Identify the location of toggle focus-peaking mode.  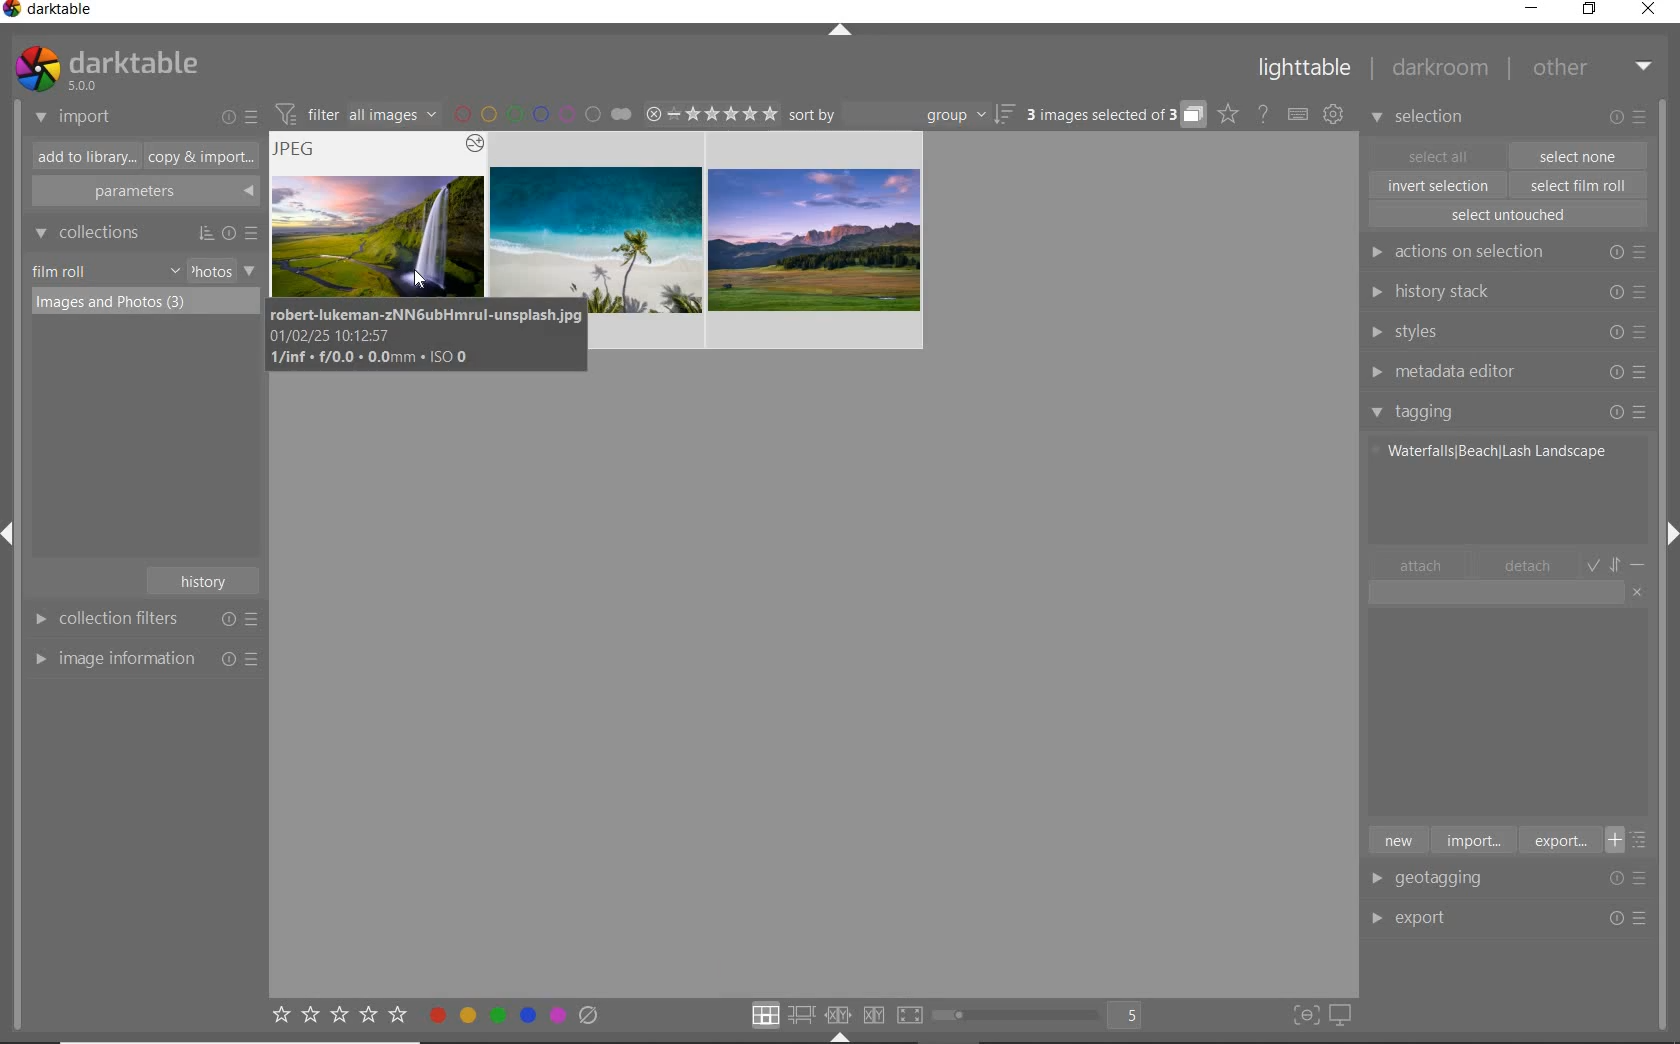
(1303, 1013).